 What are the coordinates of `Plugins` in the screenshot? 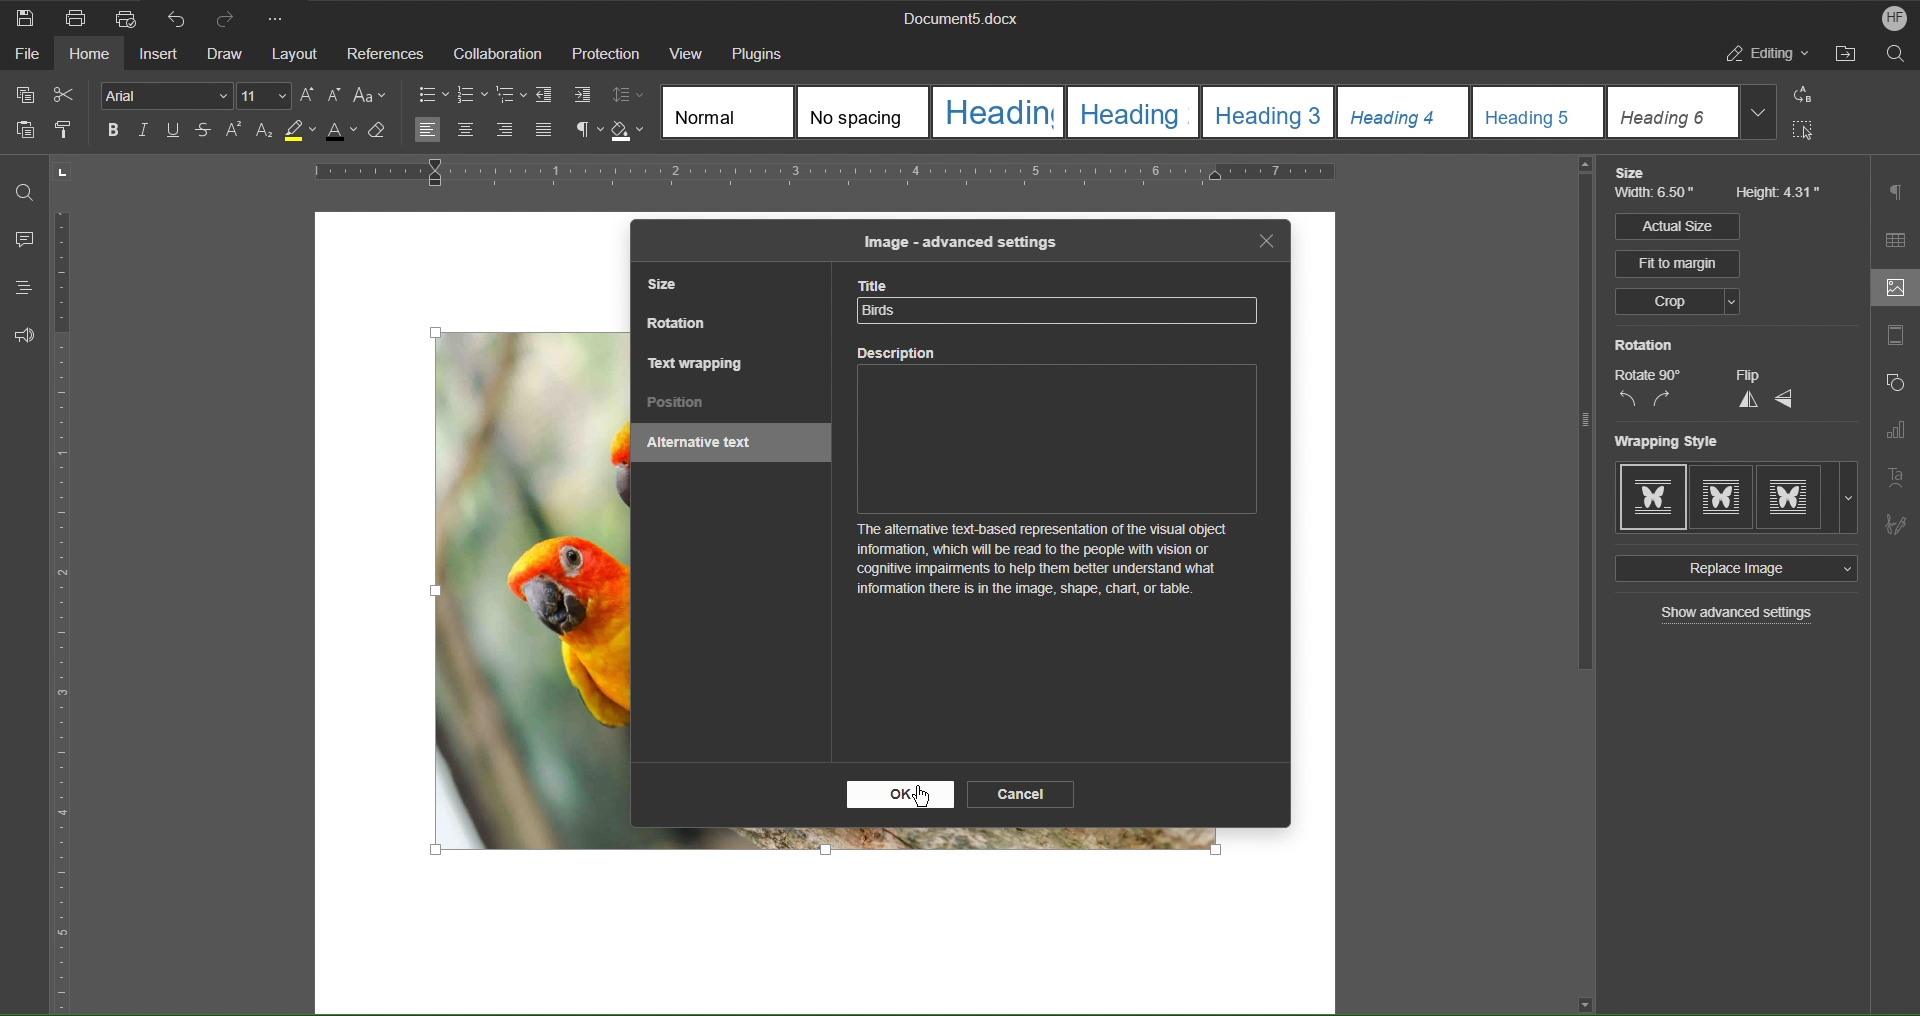 It's located at (764, 52).